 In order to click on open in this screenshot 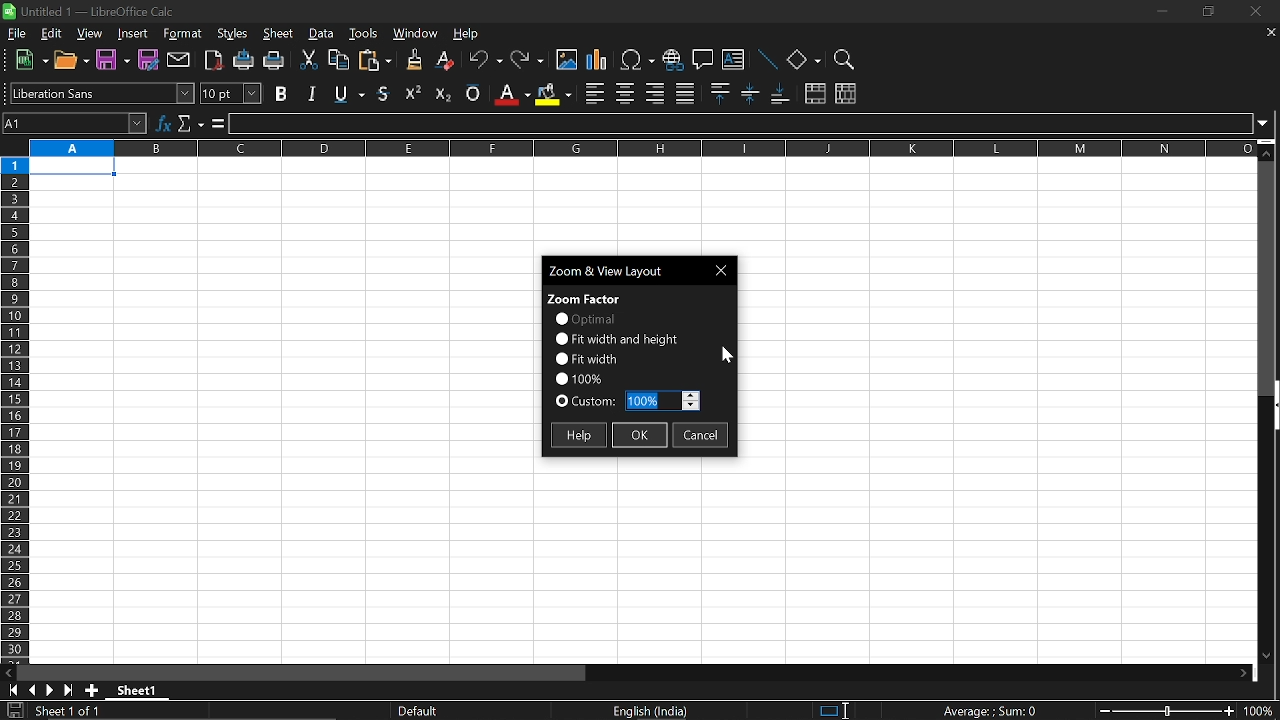, I will do `click(73, 63)`.